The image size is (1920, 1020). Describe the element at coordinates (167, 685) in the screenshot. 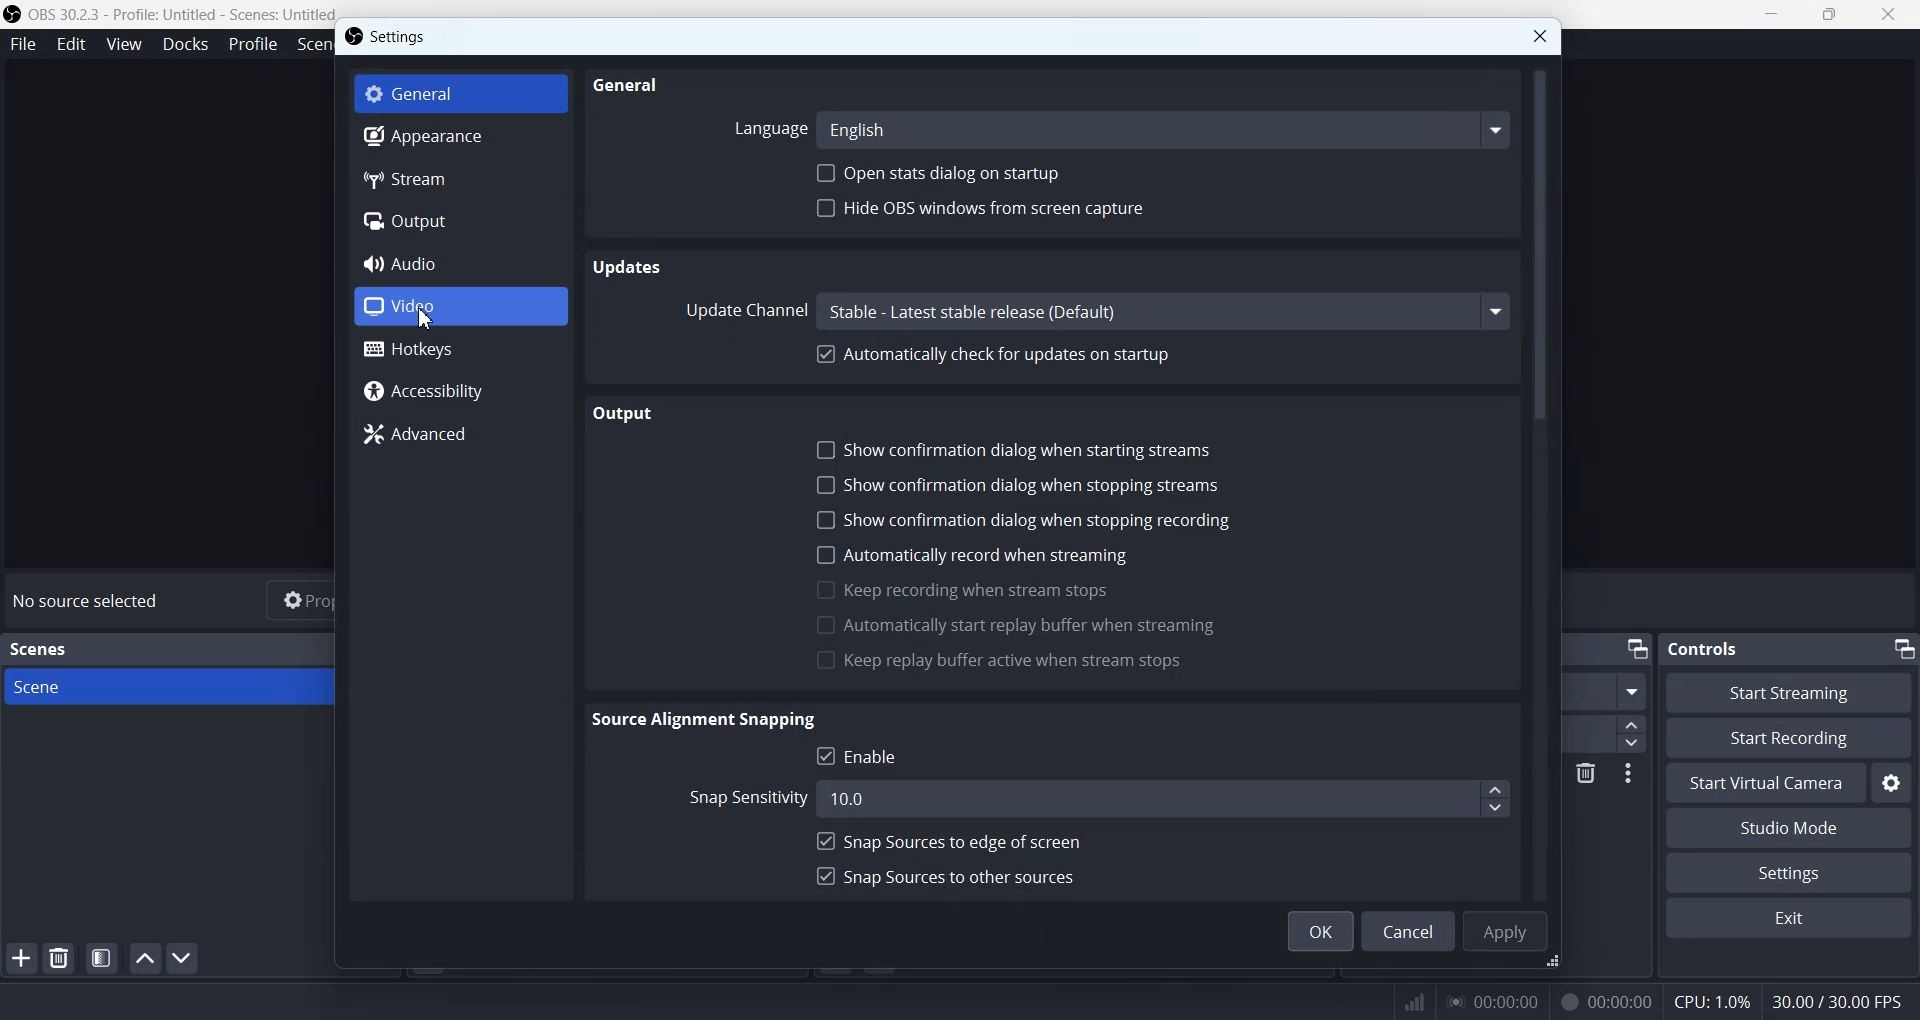

I see `Scene ` at that location.